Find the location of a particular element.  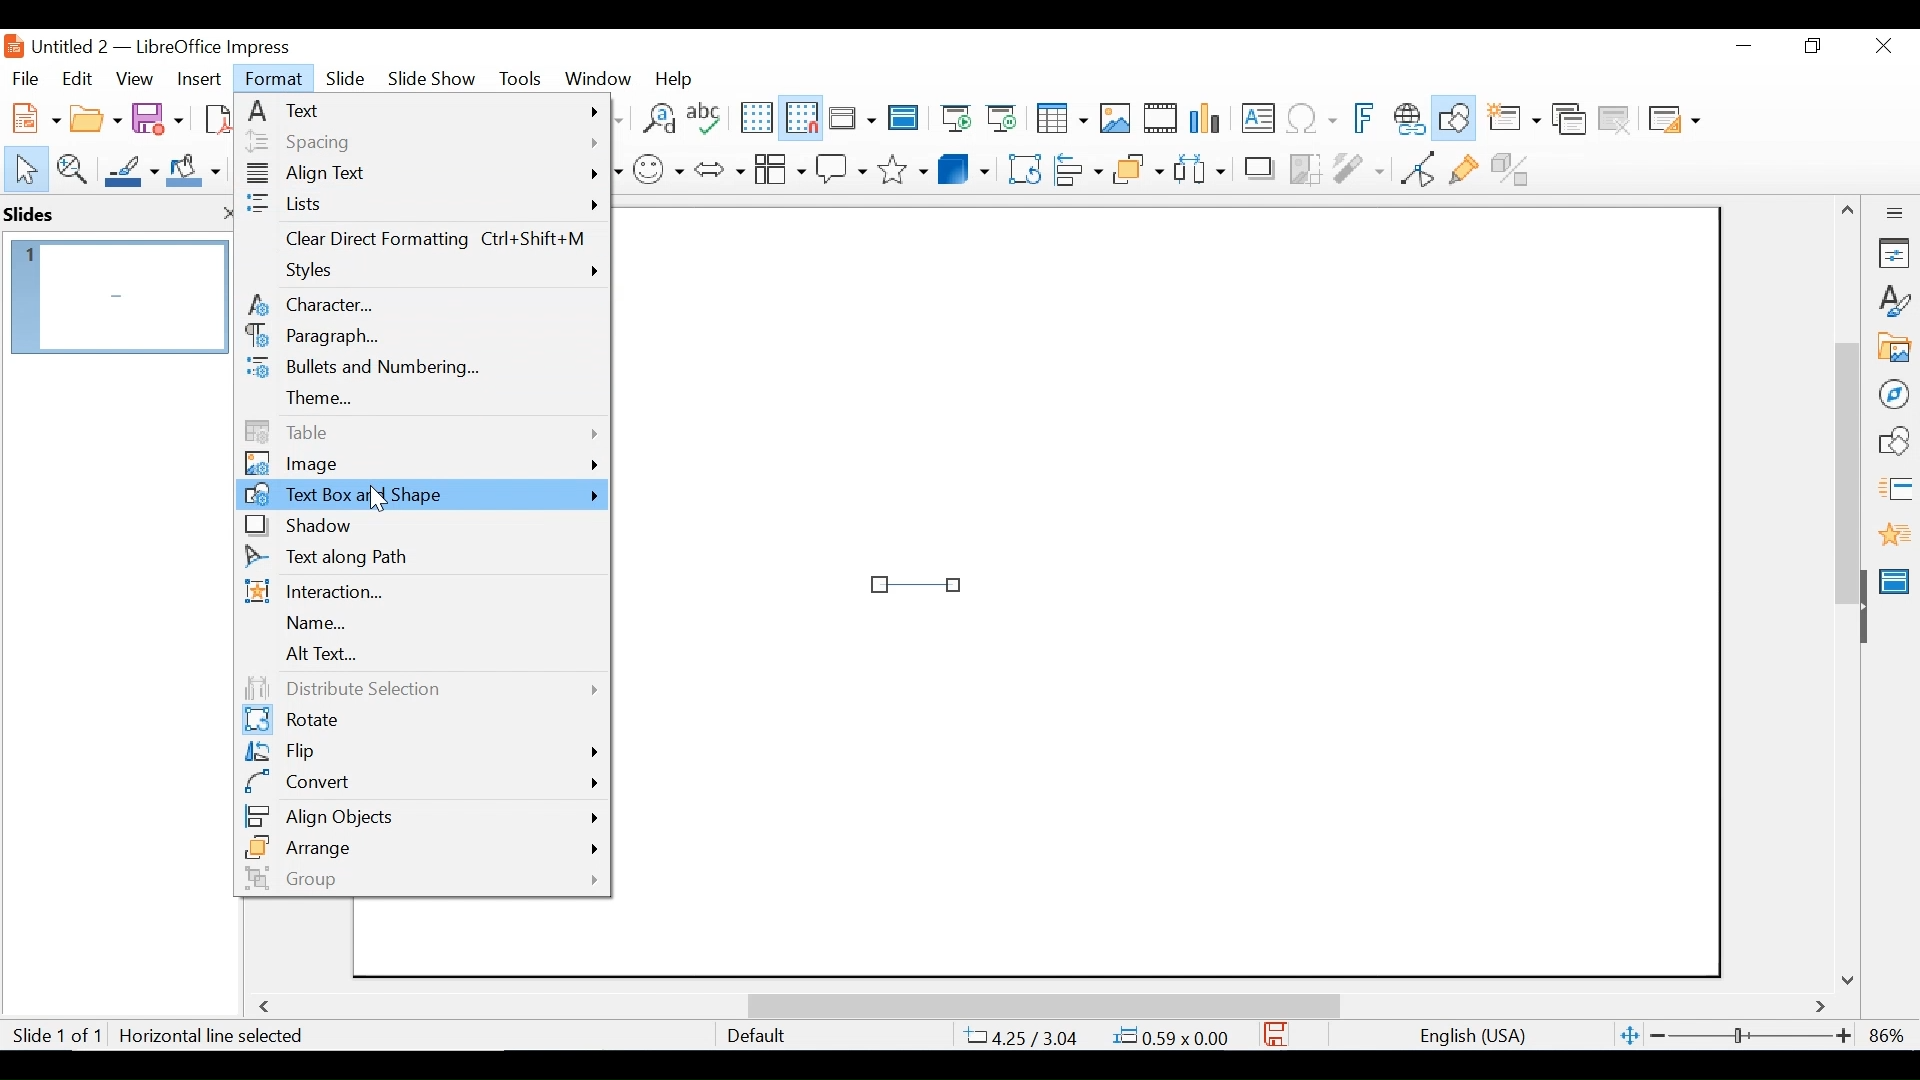

Zoom & Pan is located at coordinates (71, 167).